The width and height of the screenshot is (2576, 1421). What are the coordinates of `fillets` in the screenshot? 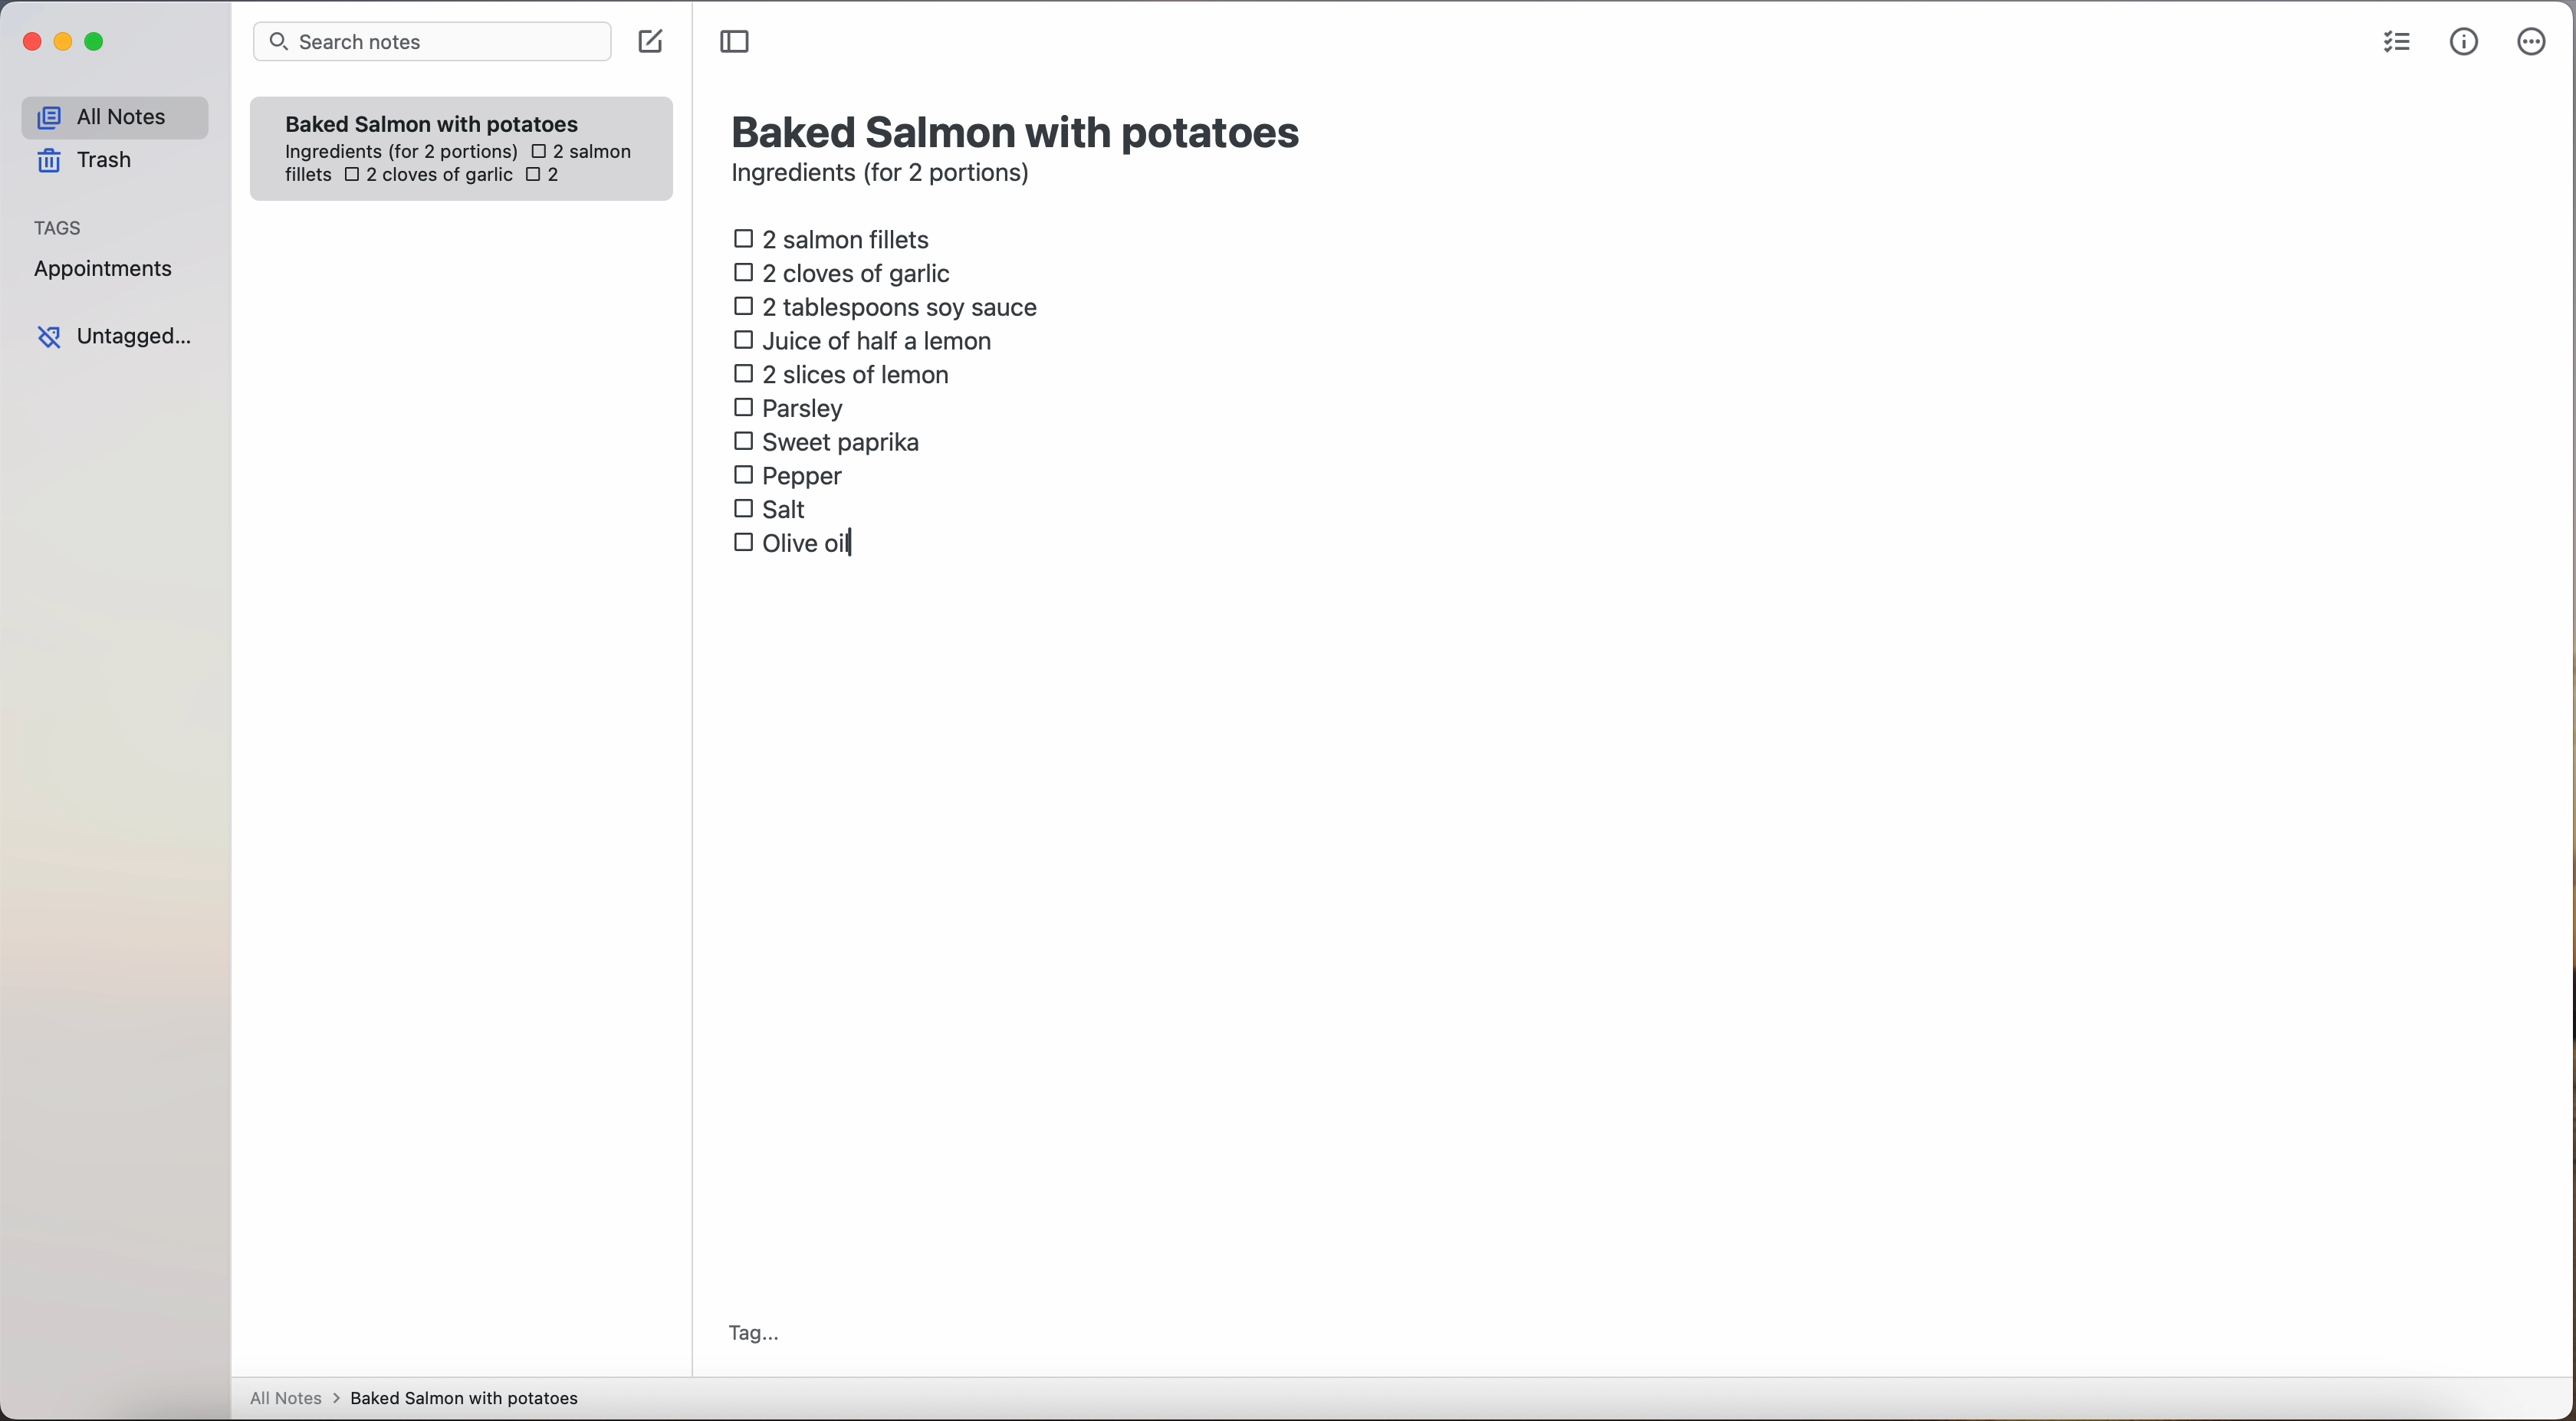 It's located at (309, 176).